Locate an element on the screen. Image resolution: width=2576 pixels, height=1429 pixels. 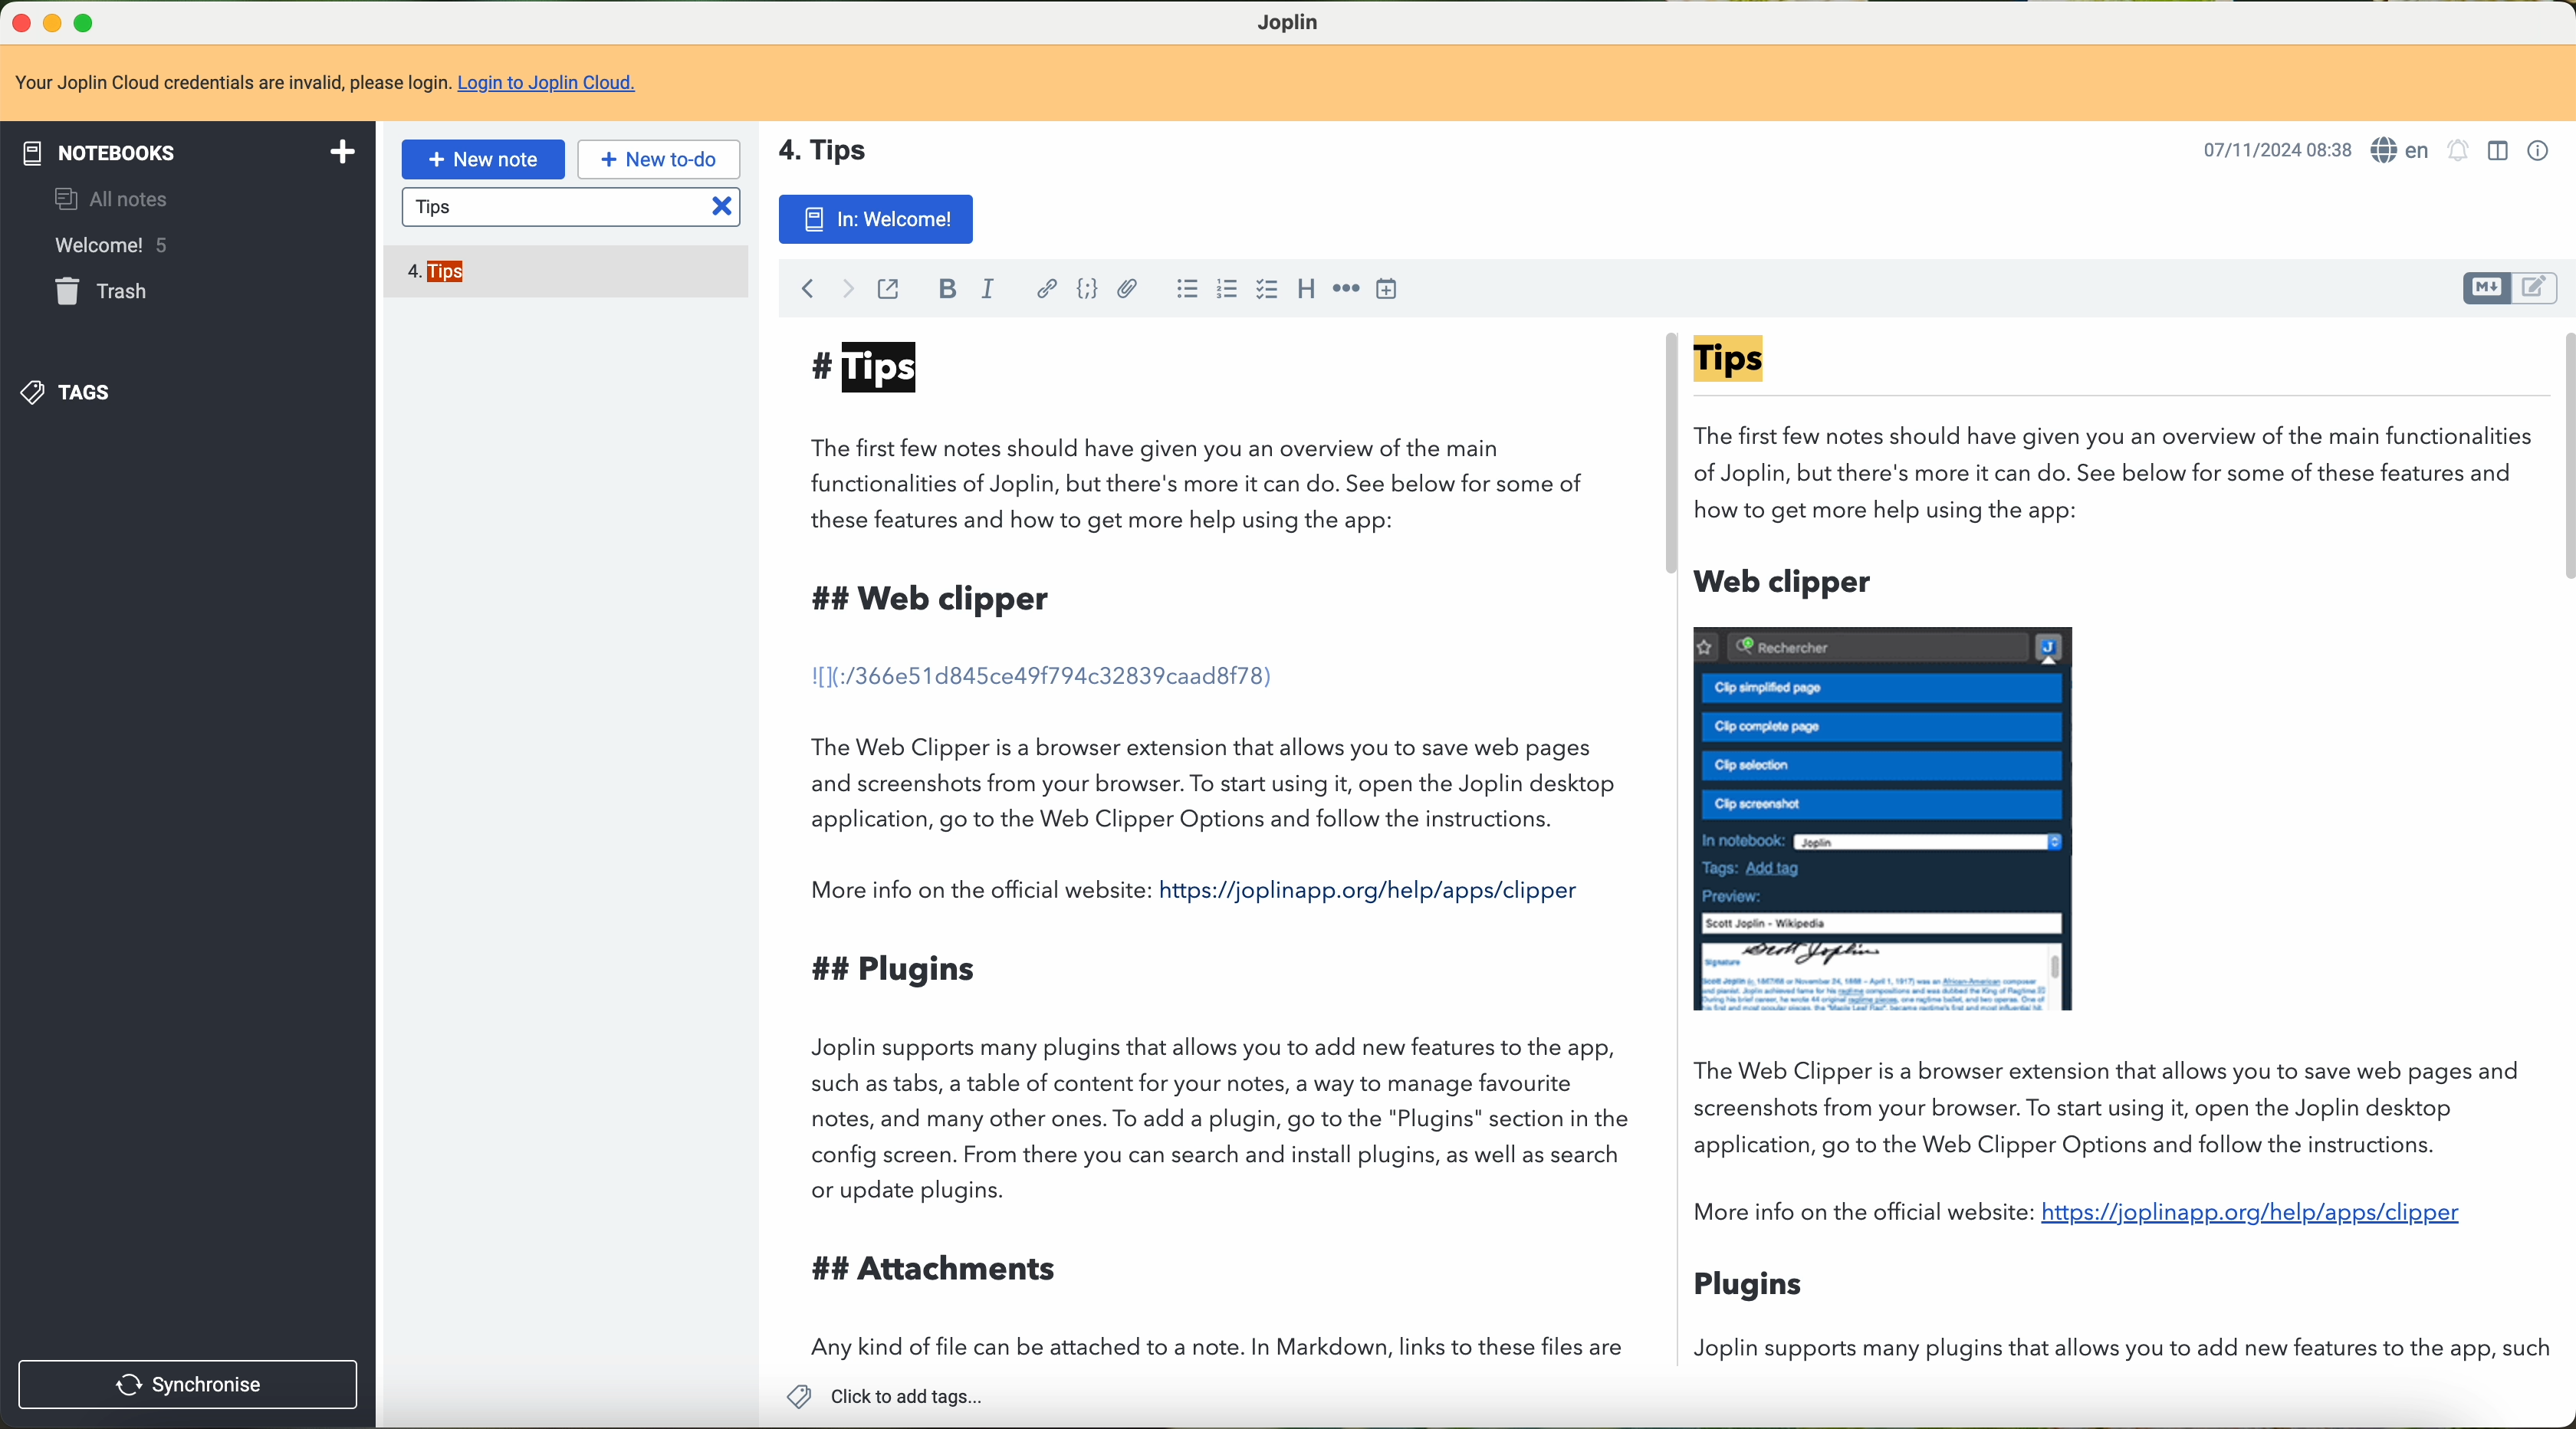
click to add tags... is located at coordinates (889, 1395).